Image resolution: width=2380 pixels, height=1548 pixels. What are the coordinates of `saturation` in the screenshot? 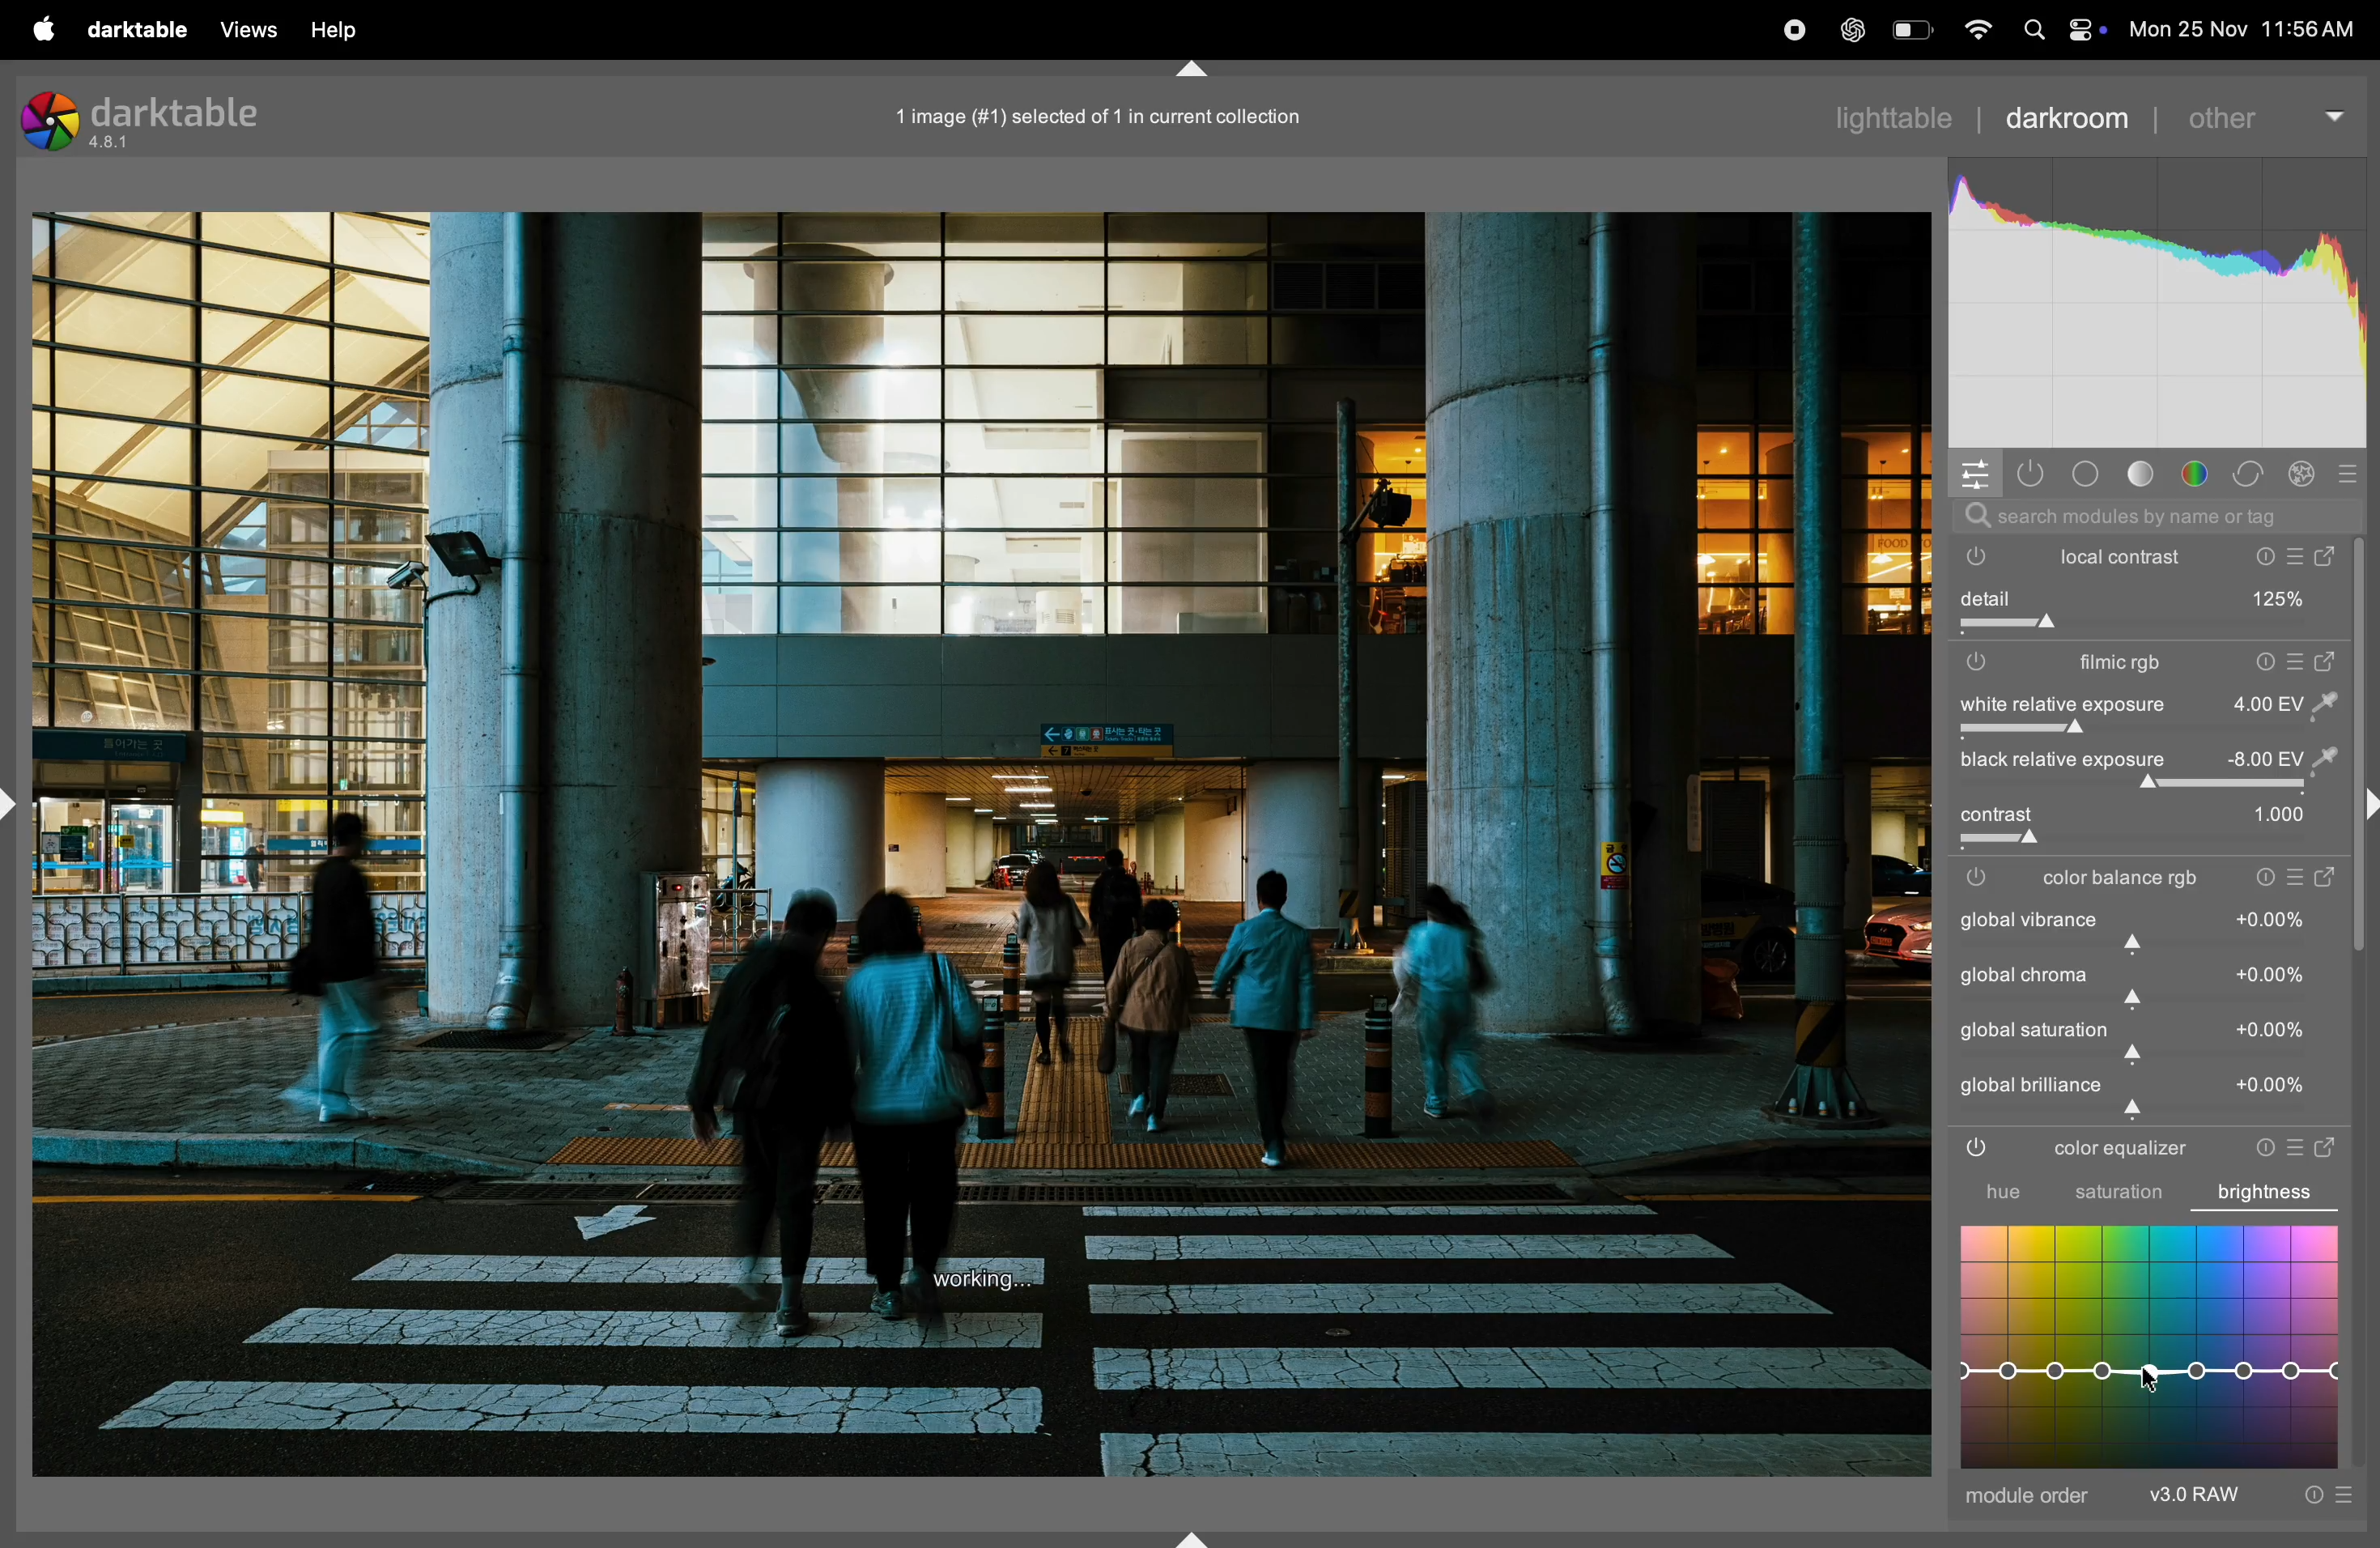 It's located at (2117, 1195).